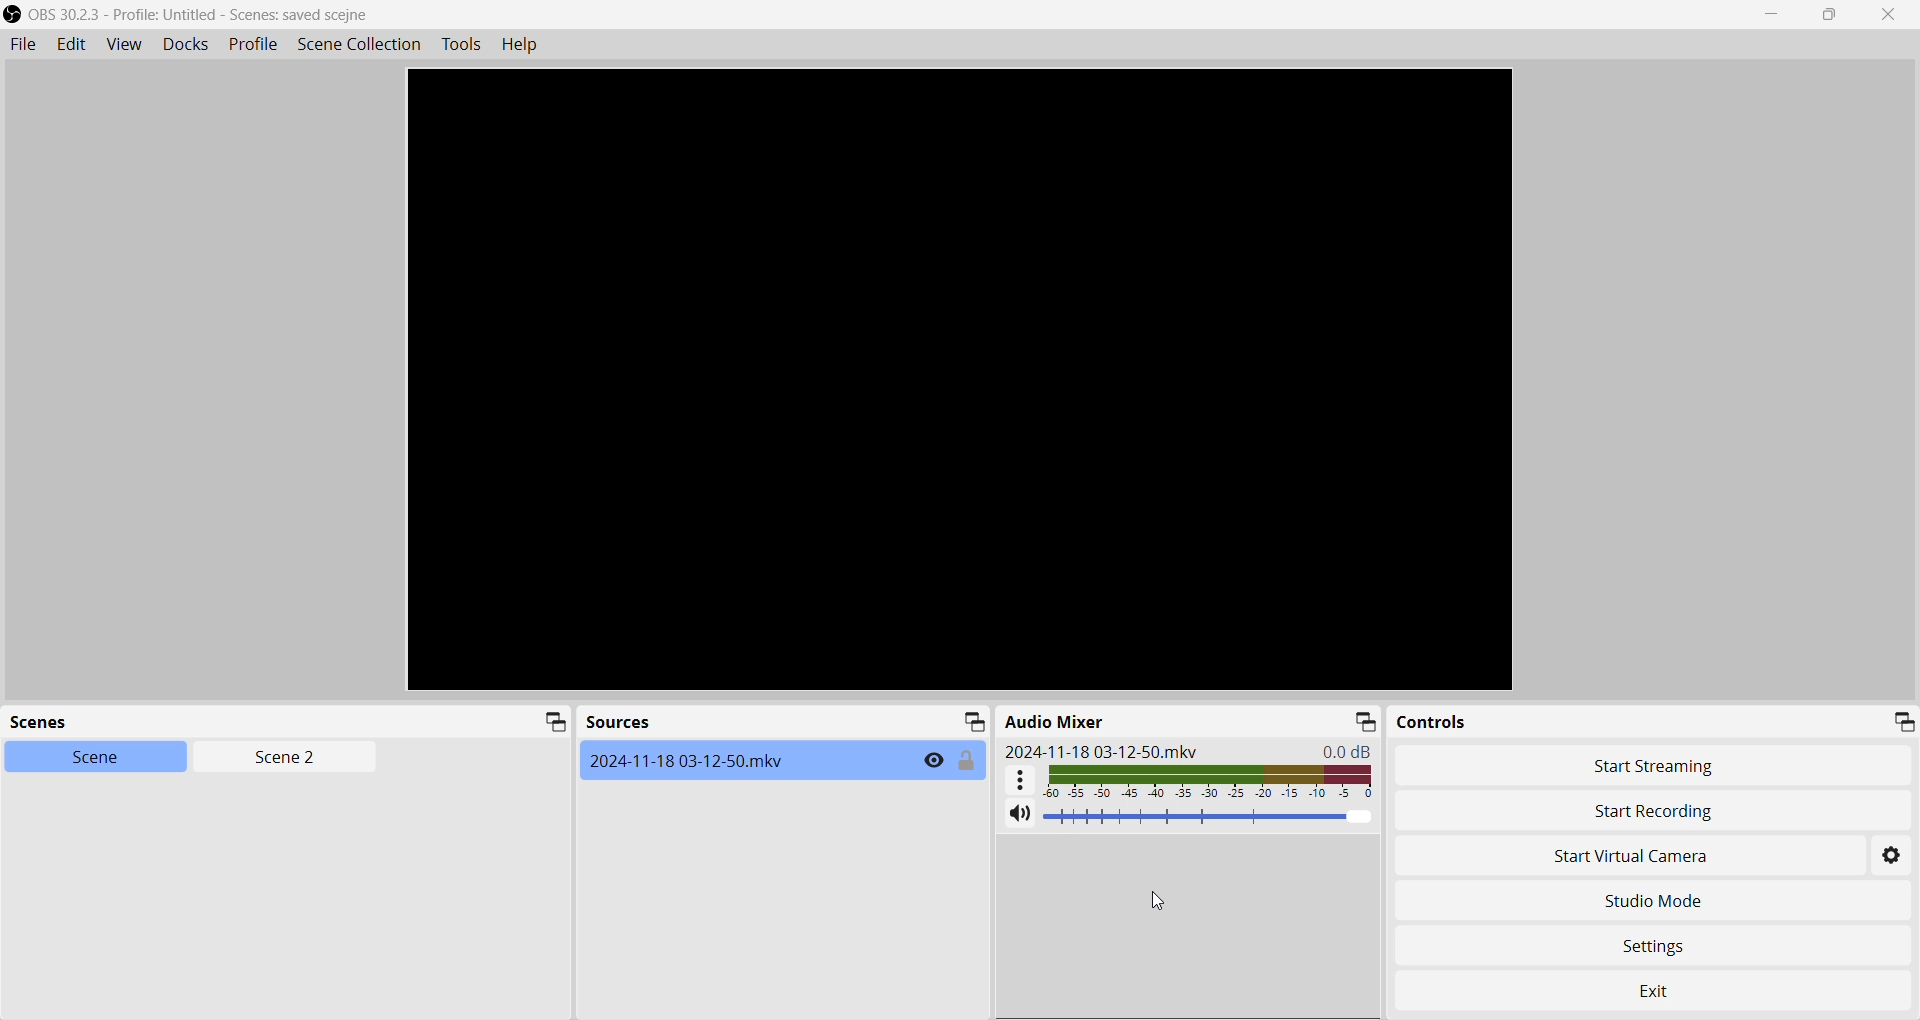  Describe the element at coordinates (1018, 815) in the screenshot. I see `Mute/Unmute` at that location.